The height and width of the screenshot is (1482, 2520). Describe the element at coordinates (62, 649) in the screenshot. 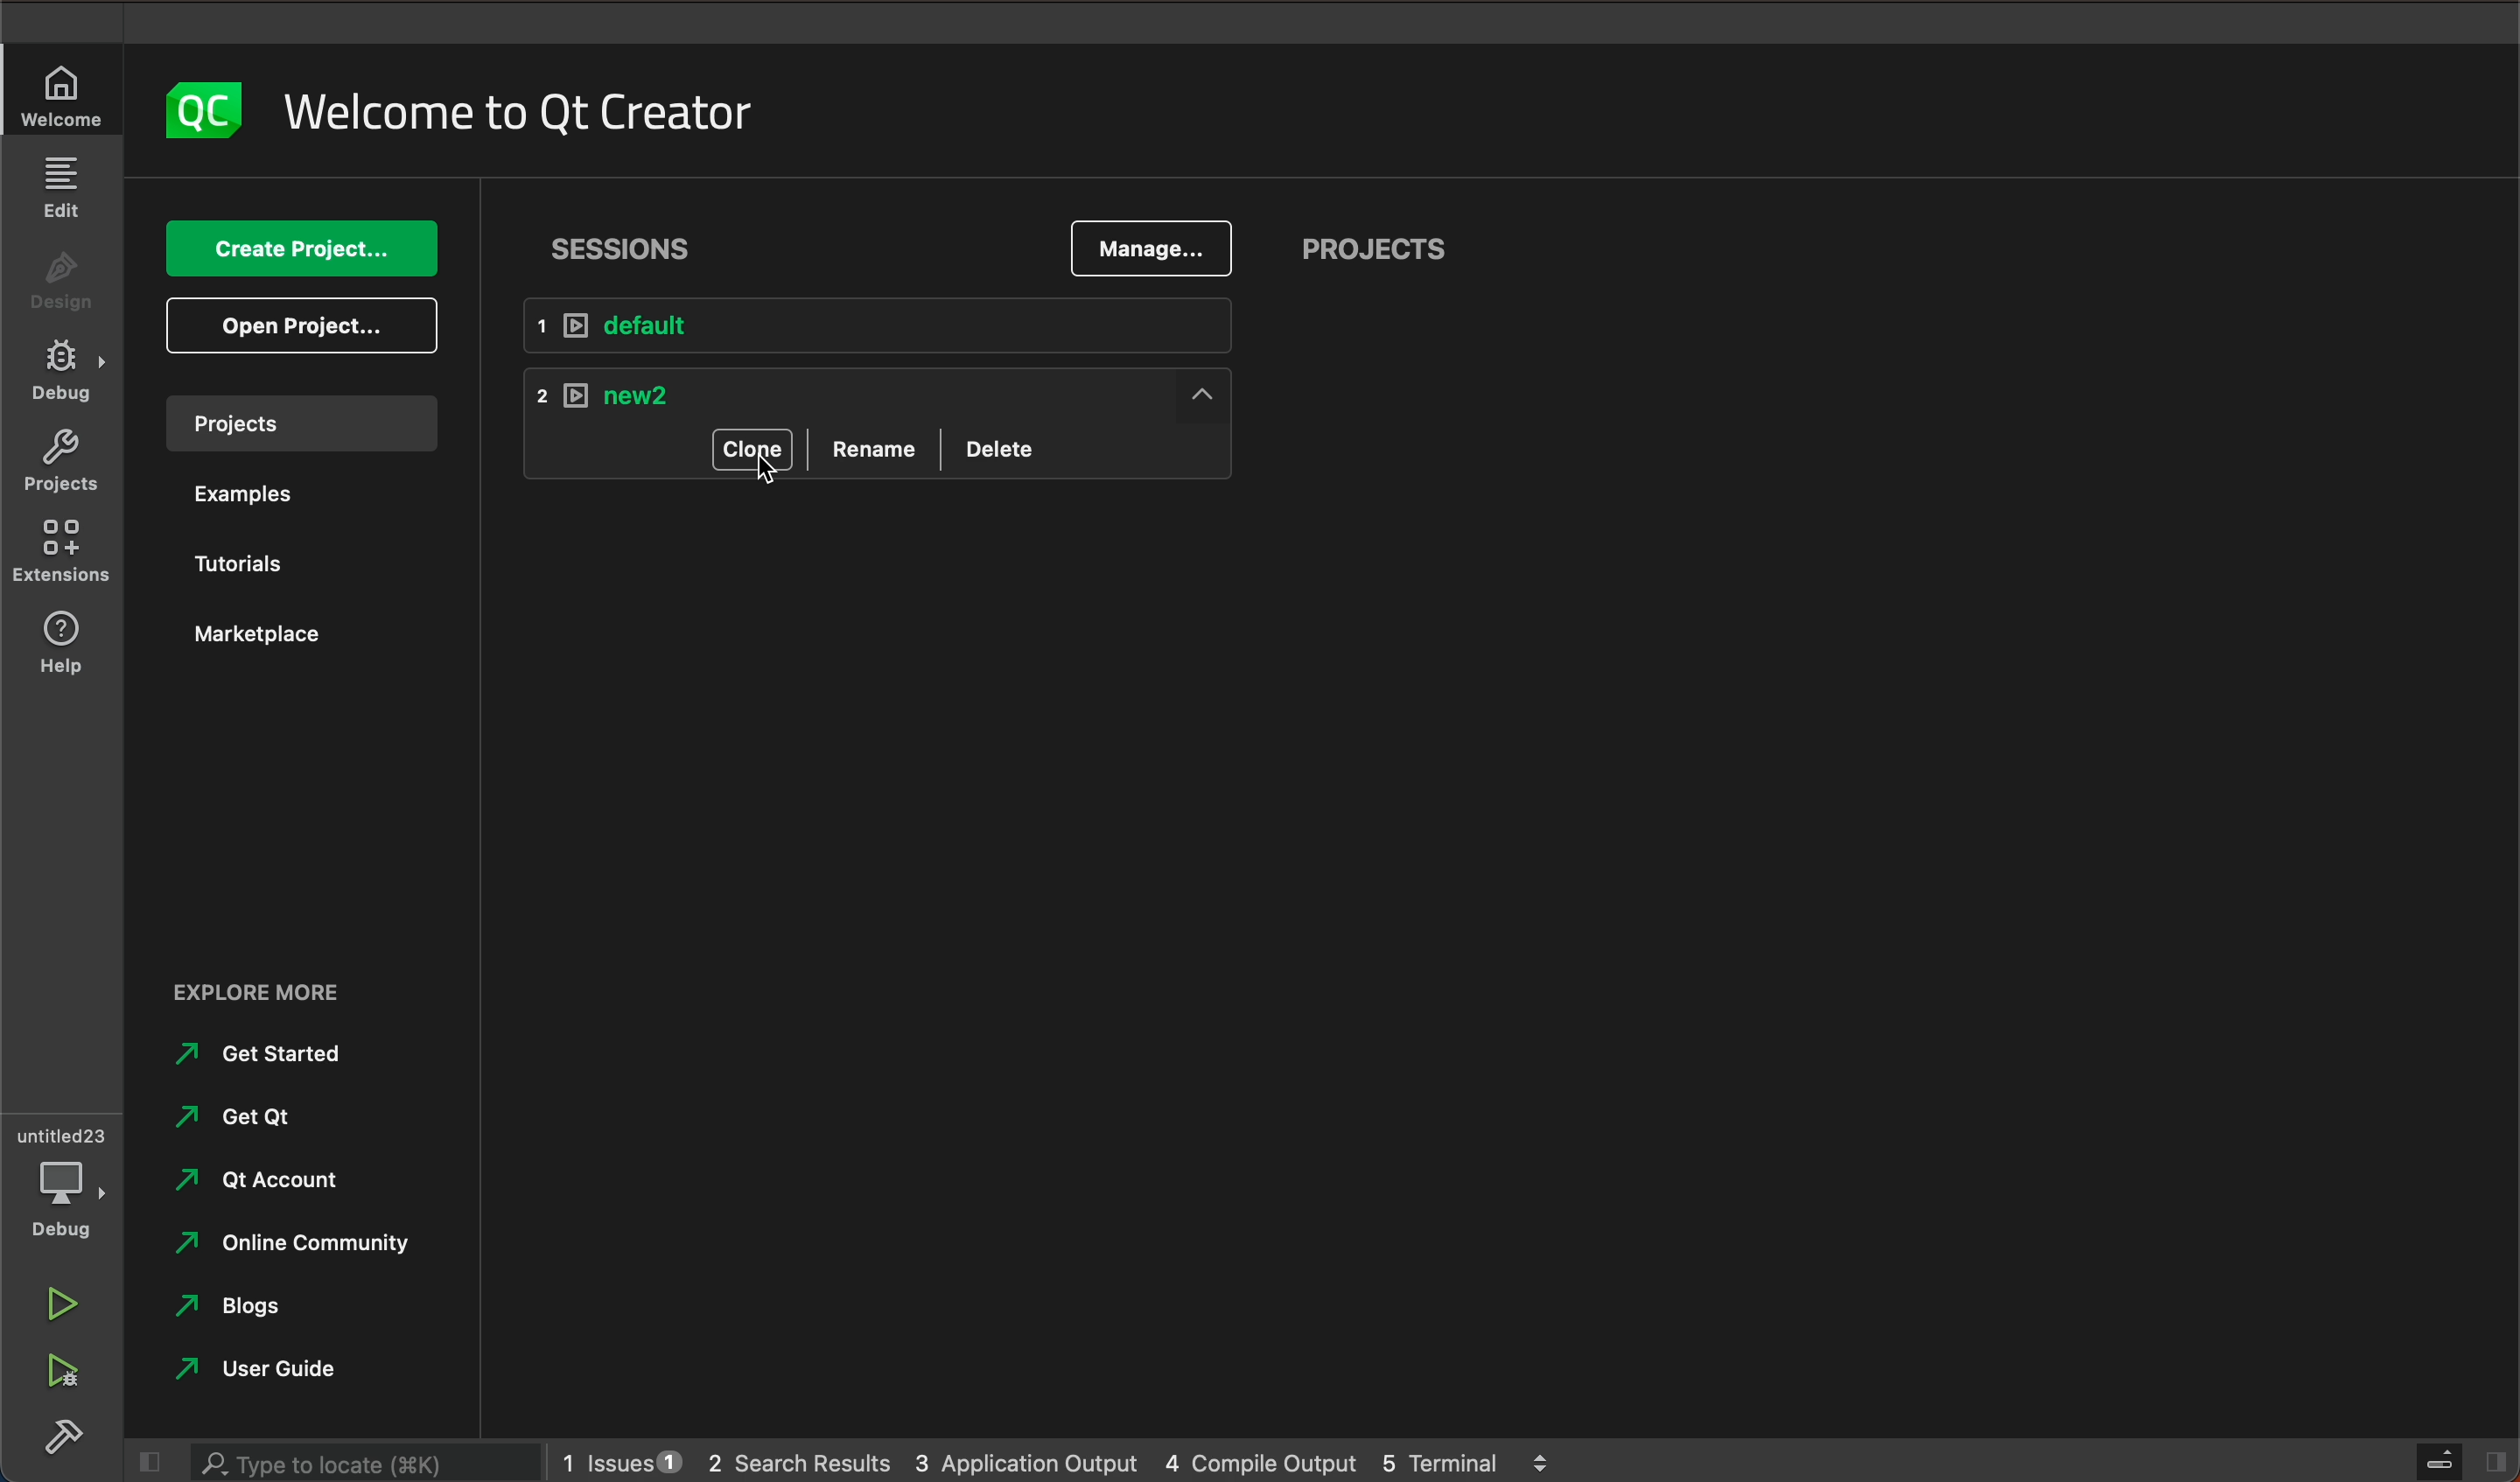

I see `help` at that location.